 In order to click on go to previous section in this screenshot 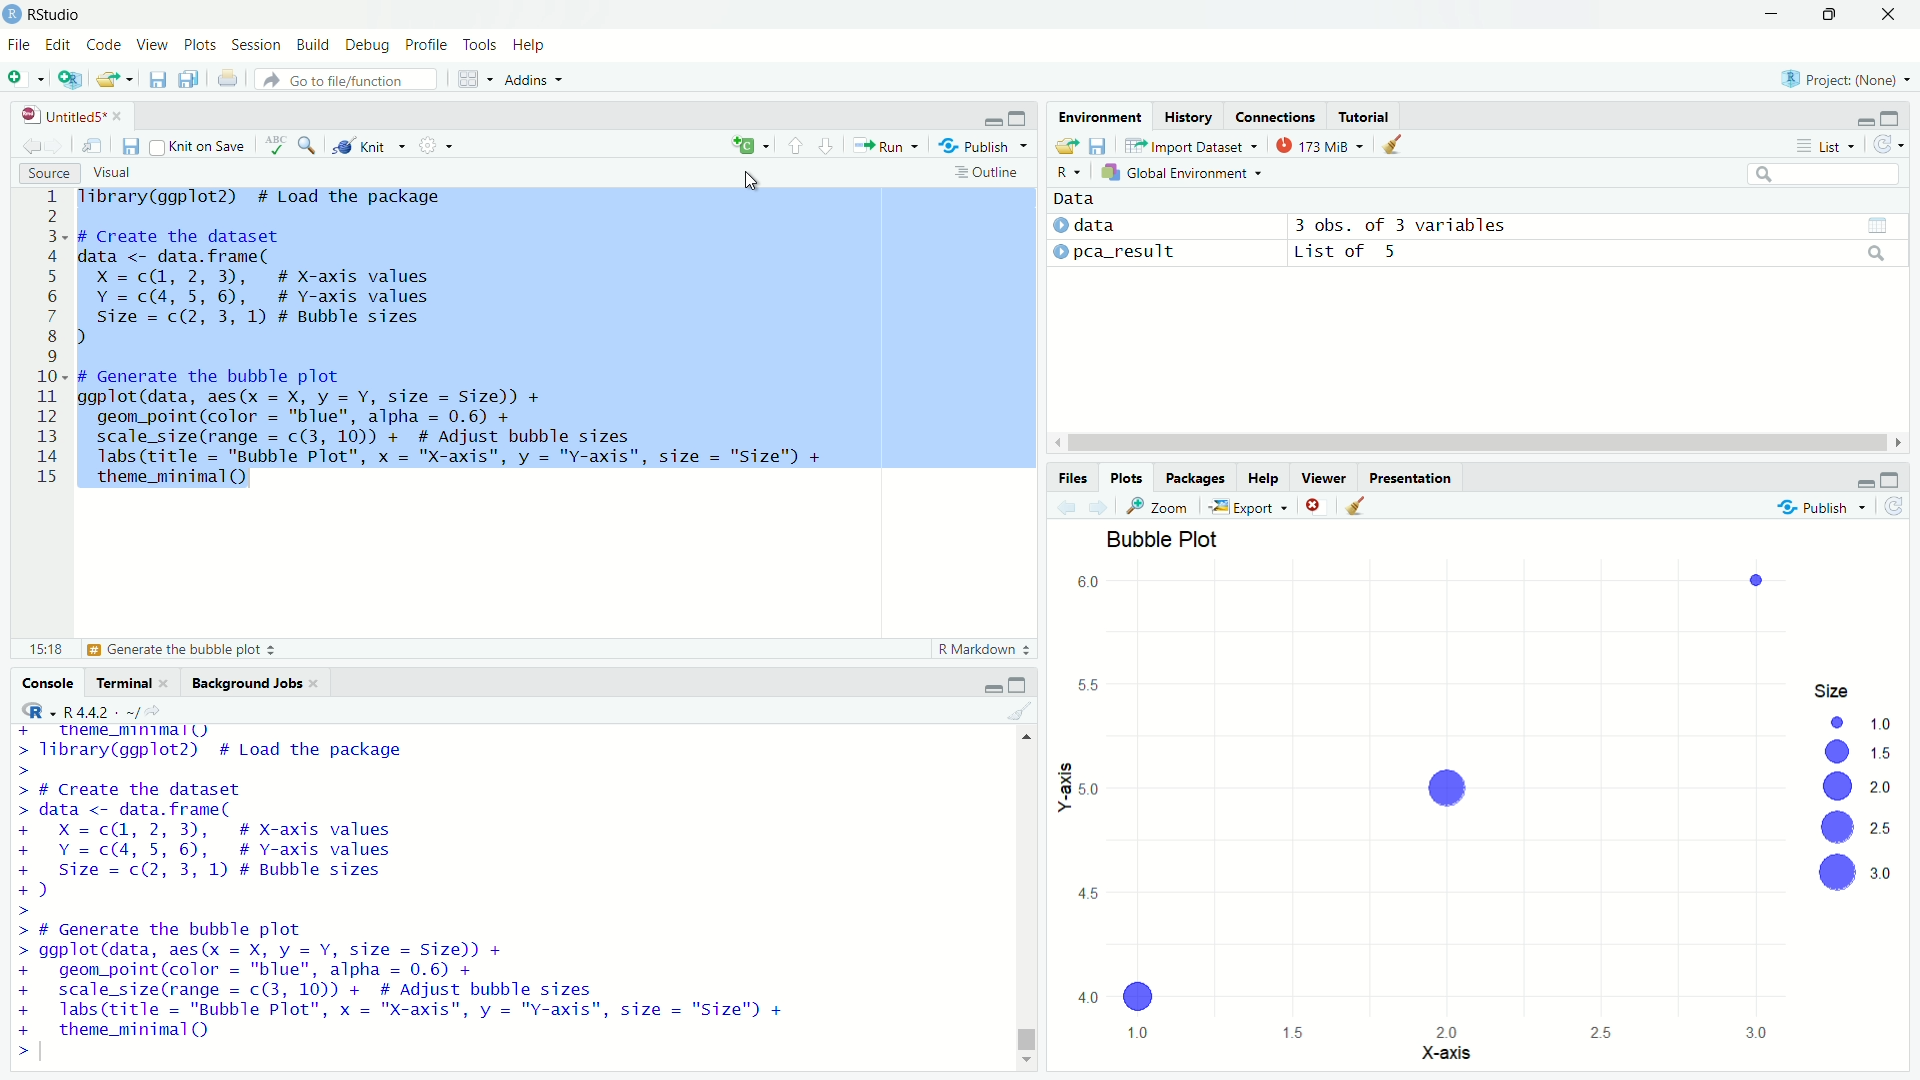, I will do `click(796, 145)`.